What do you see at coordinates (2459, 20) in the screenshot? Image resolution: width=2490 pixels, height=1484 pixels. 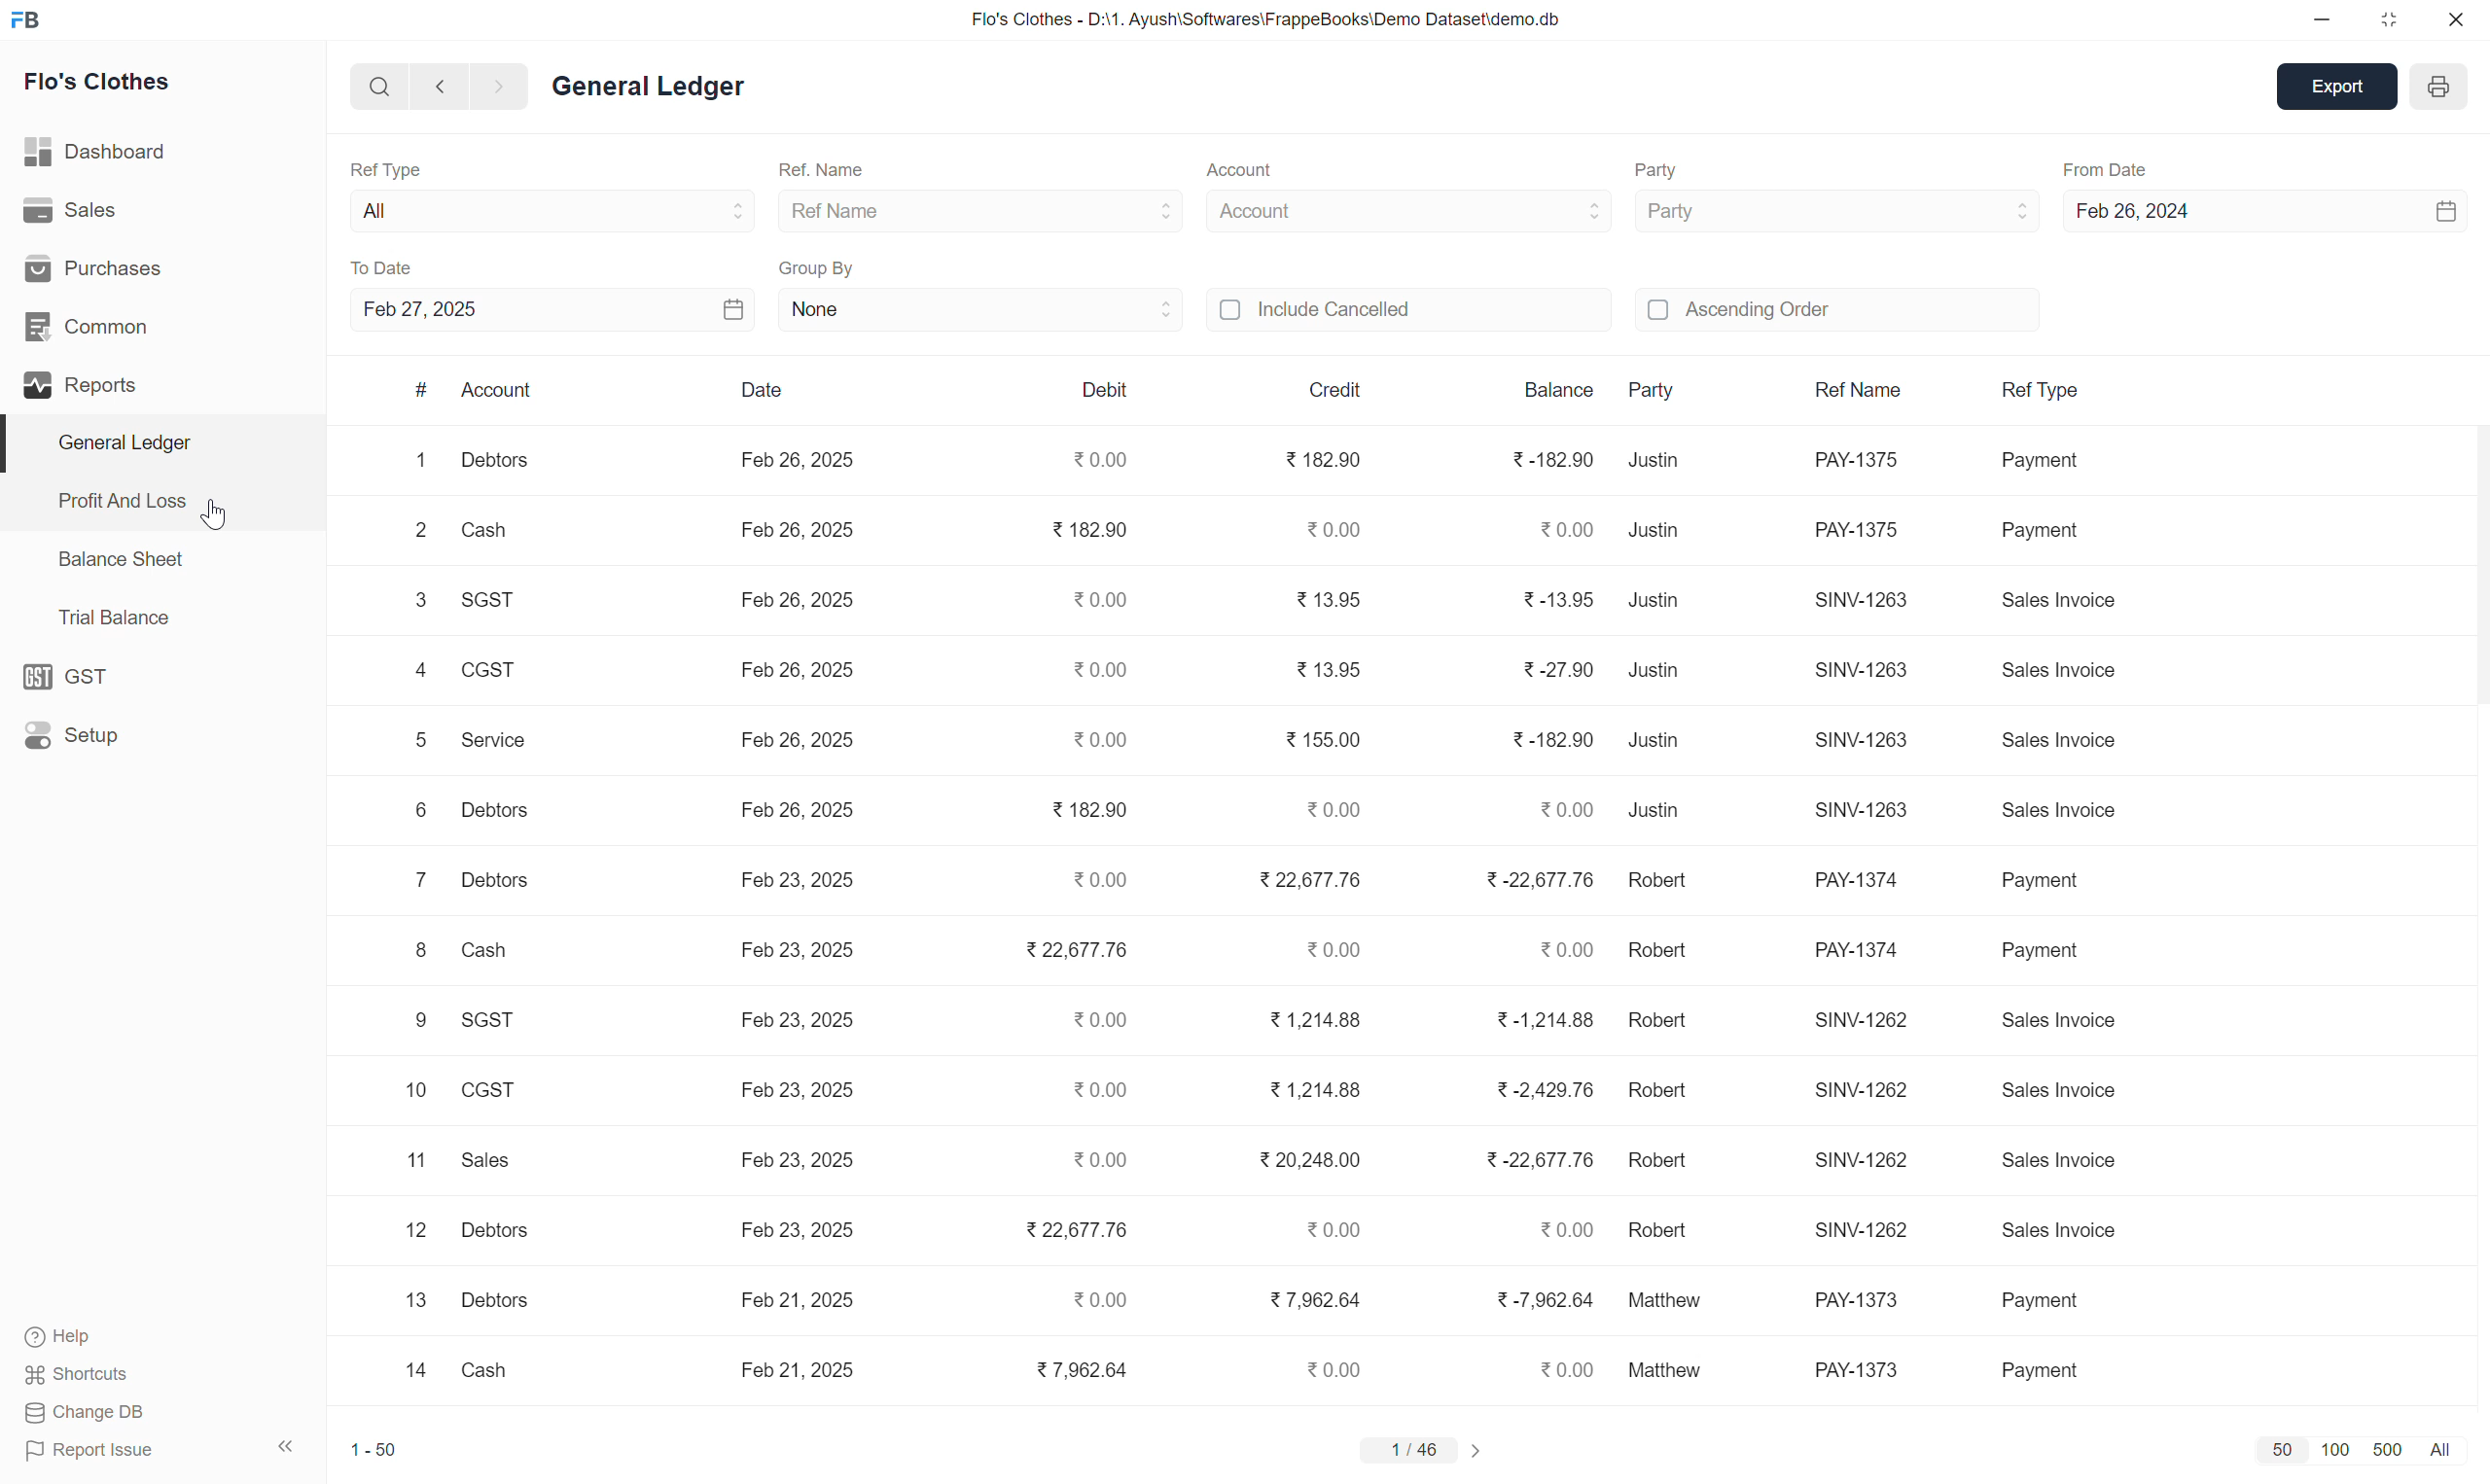 I see `close` at bounding box center [2459, 20].